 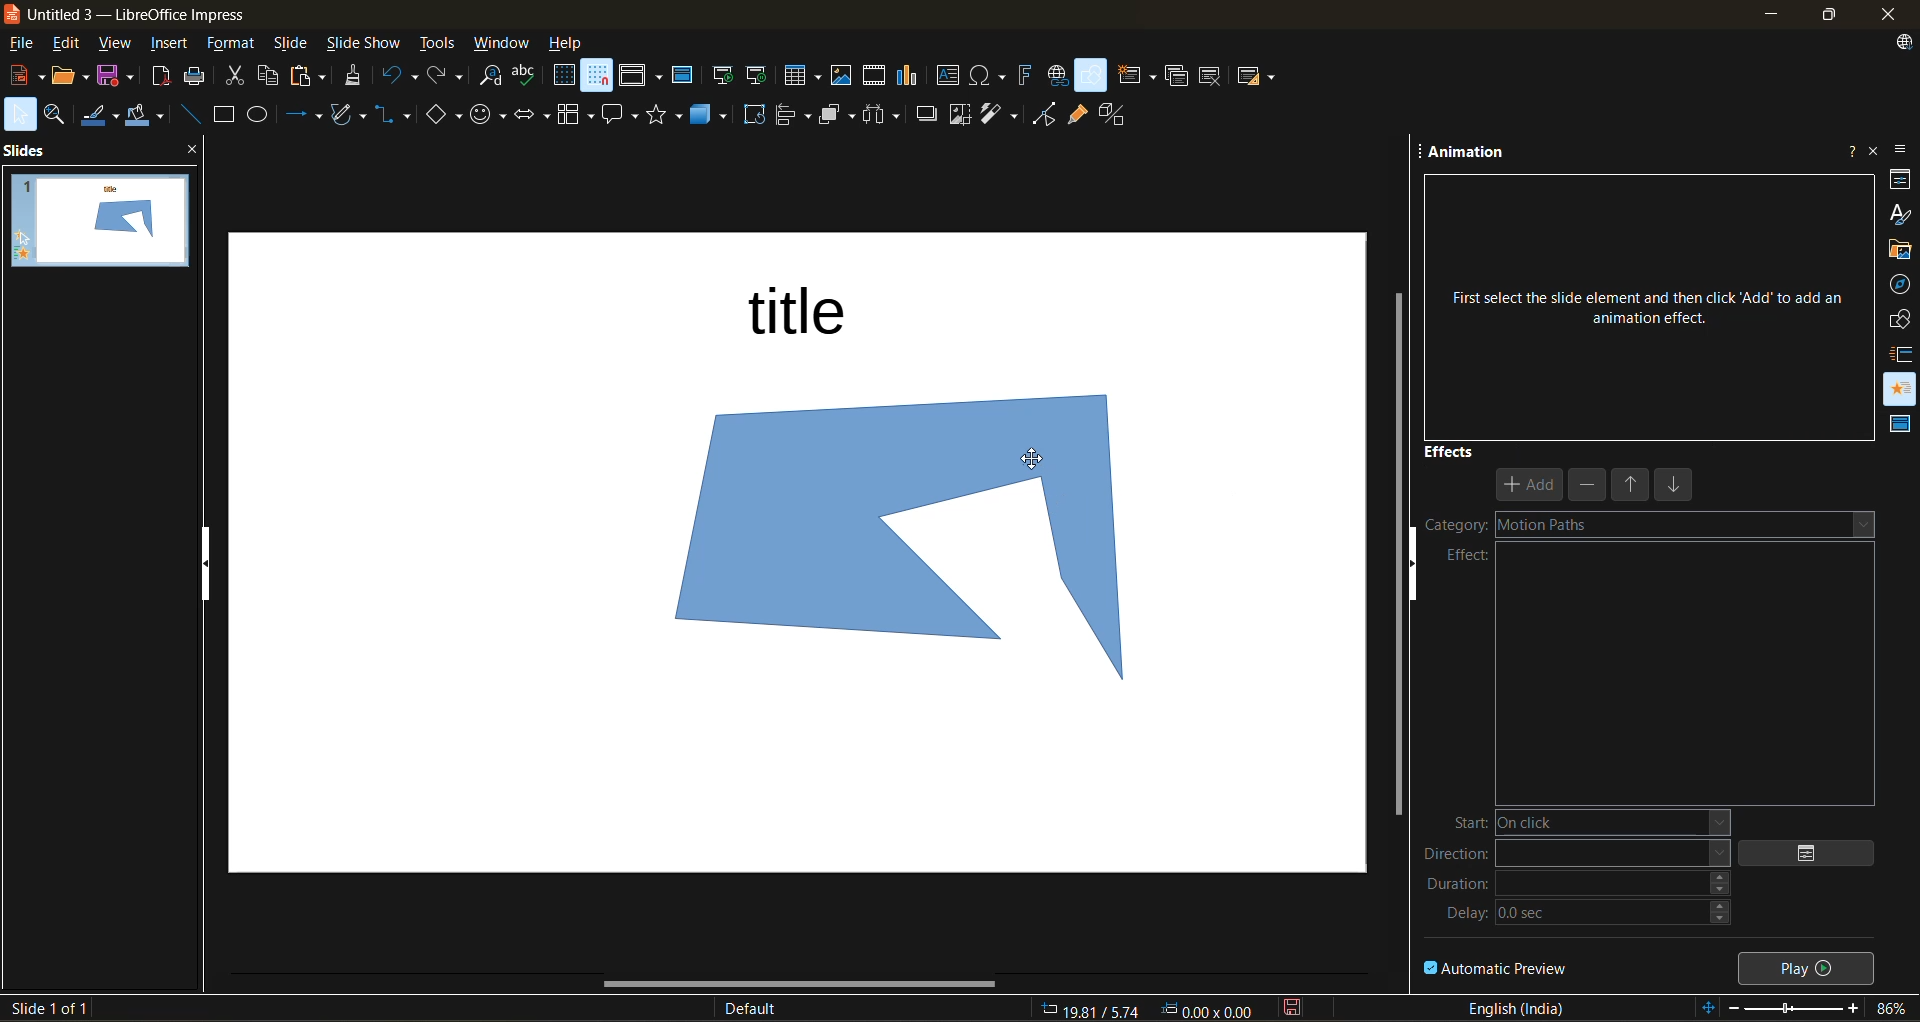 I want to click on redo, so click(x=447, y=76).